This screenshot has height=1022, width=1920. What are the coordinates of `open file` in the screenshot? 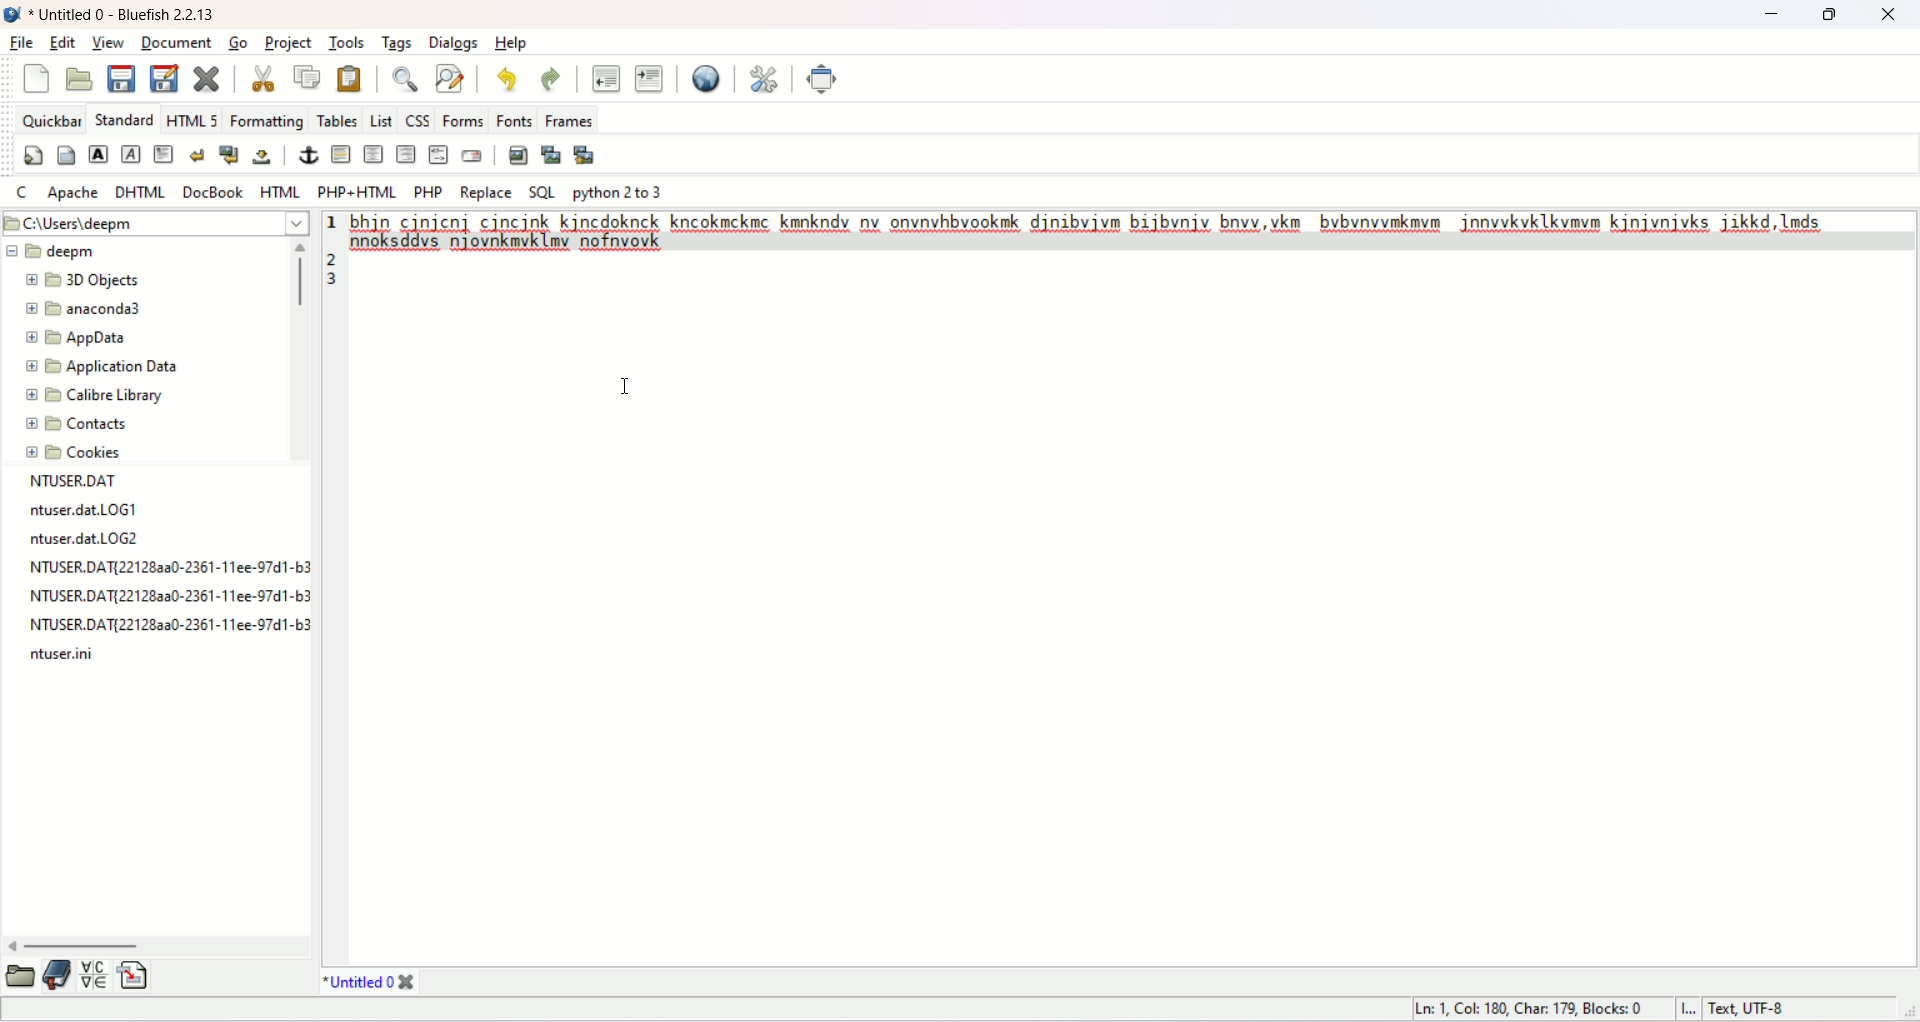 It's located at (81, 79).